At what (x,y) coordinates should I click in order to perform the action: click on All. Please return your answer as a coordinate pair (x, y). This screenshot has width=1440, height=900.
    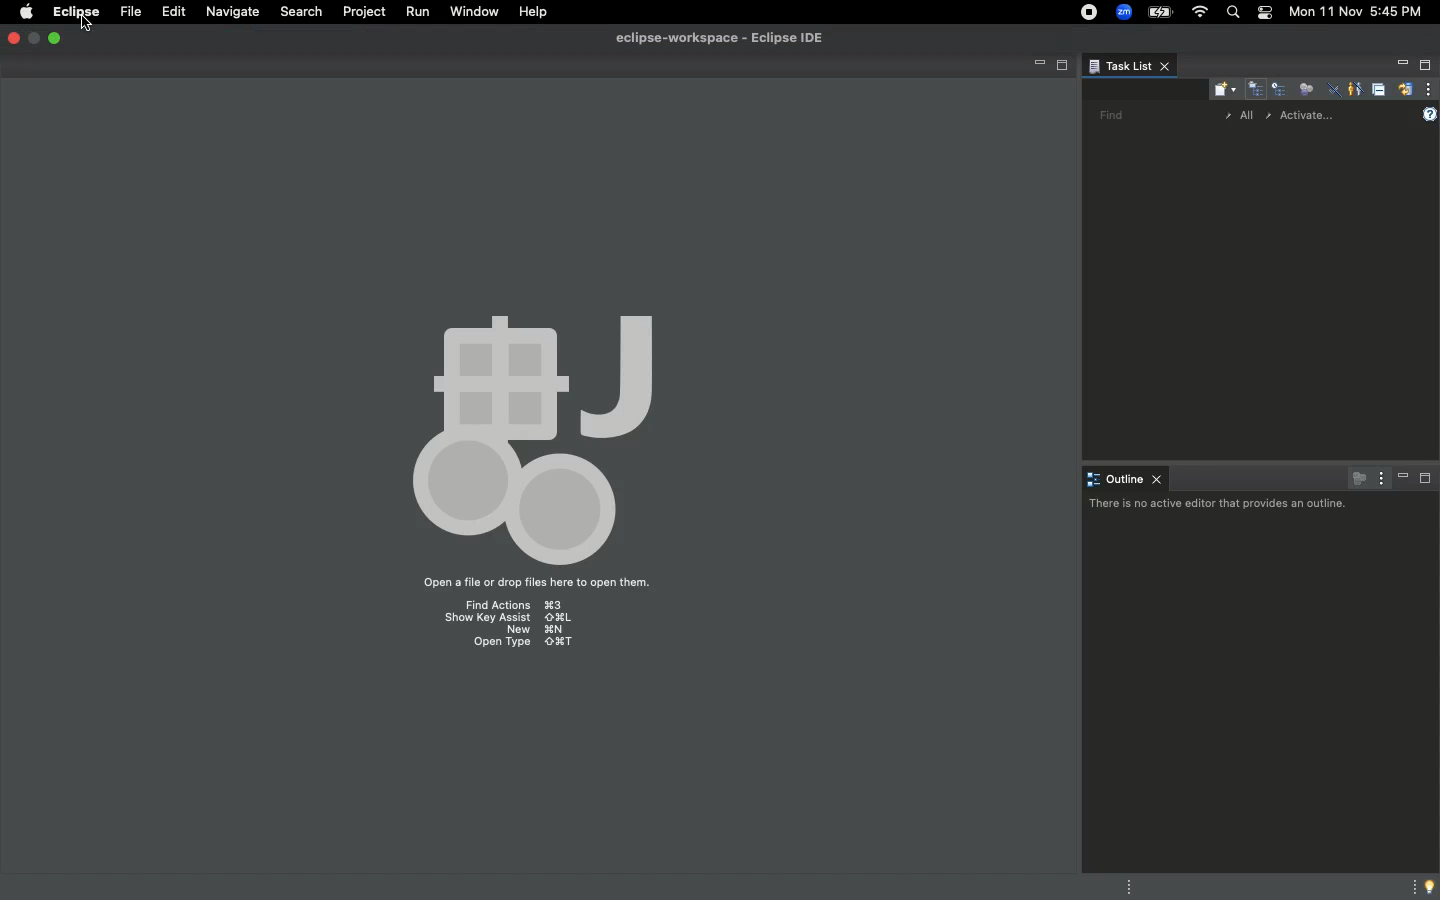
    Looking at the image, I should click on (1241, 116).